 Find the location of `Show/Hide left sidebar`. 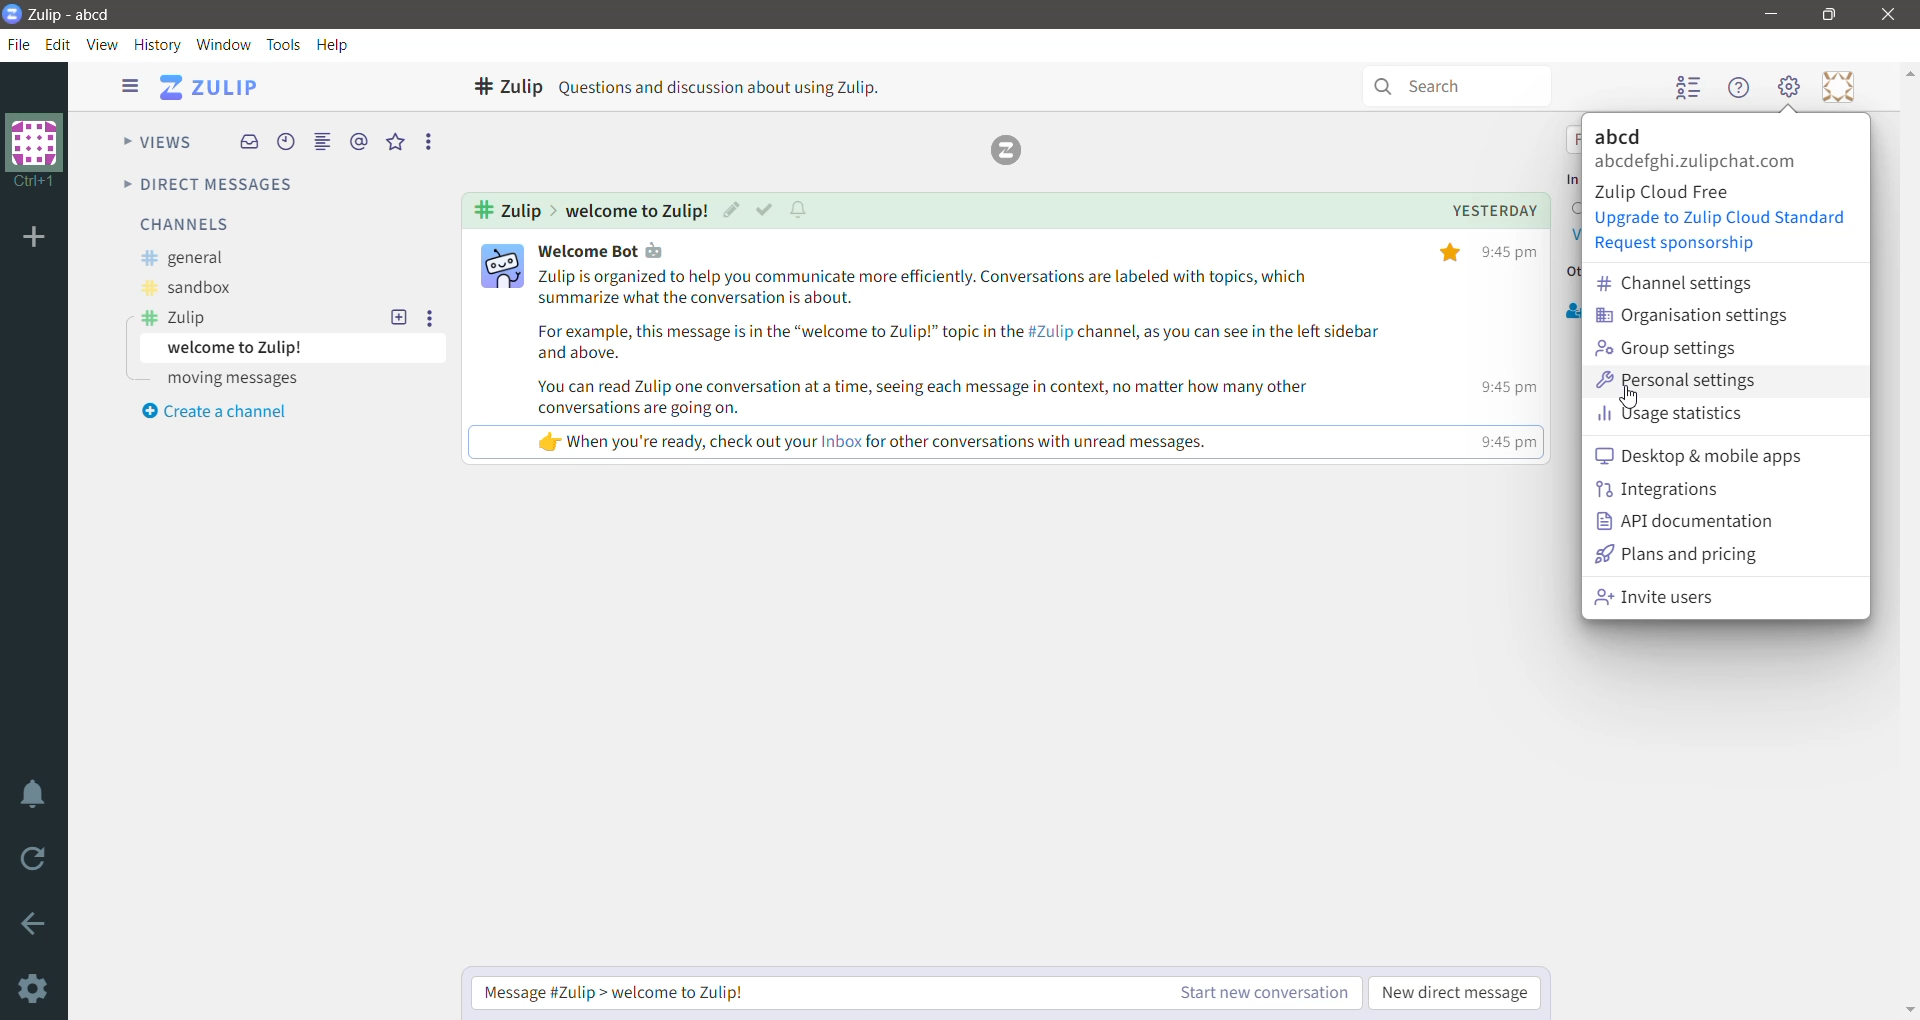

Show/Hide left sidebar is located at coordinates (130, 85).